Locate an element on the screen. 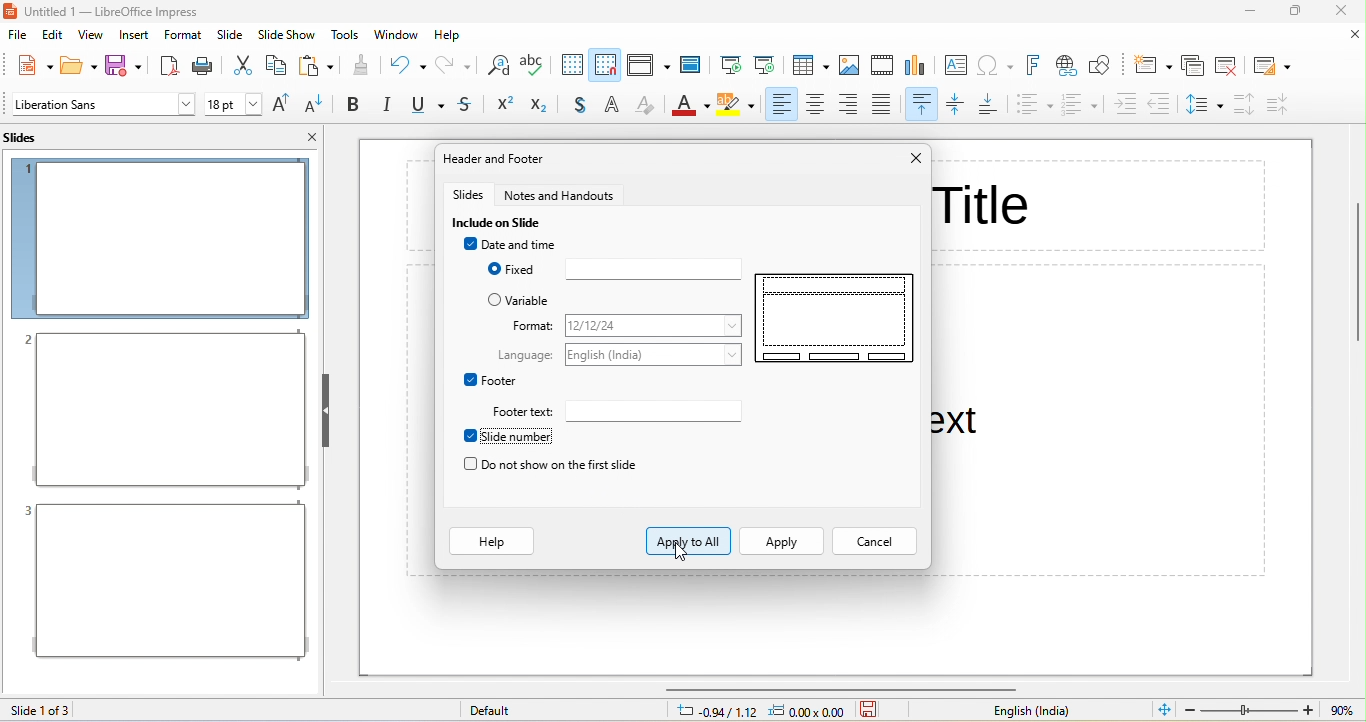 Image resolution: width=1366 pixels, height=722 pixels. undo is located at coordinates (407, 64).